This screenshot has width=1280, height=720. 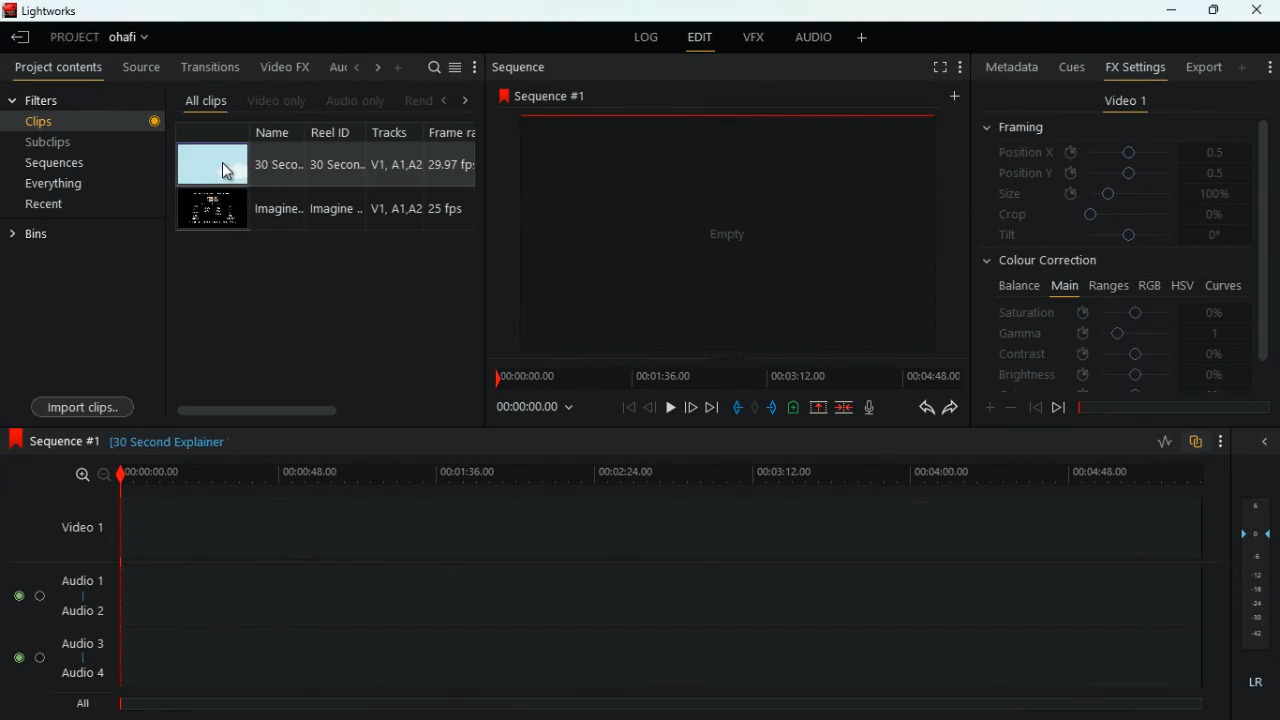 What do you see at coordinates (319, 409) in the screenshot?
I see `scroll` at bounding box center [319, 409].